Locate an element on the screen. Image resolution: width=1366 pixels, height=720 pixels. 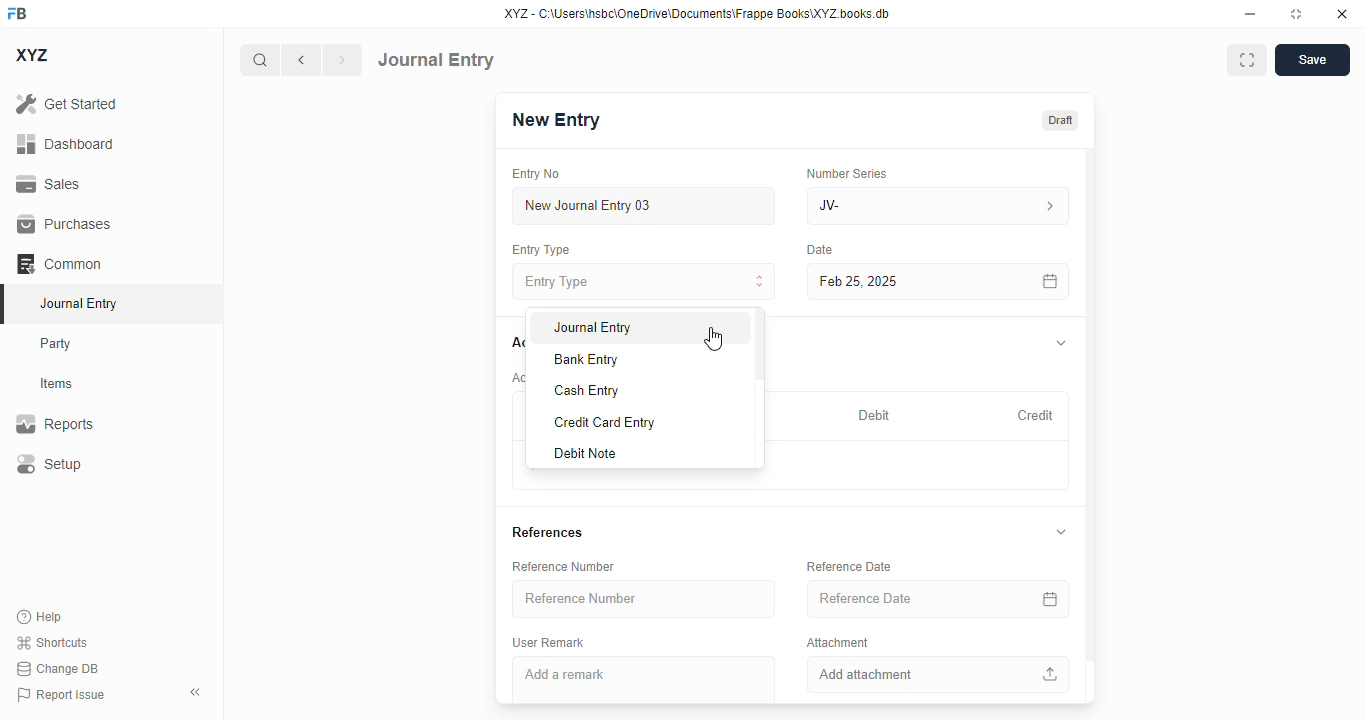
save is located at coordinates (1313, 60).